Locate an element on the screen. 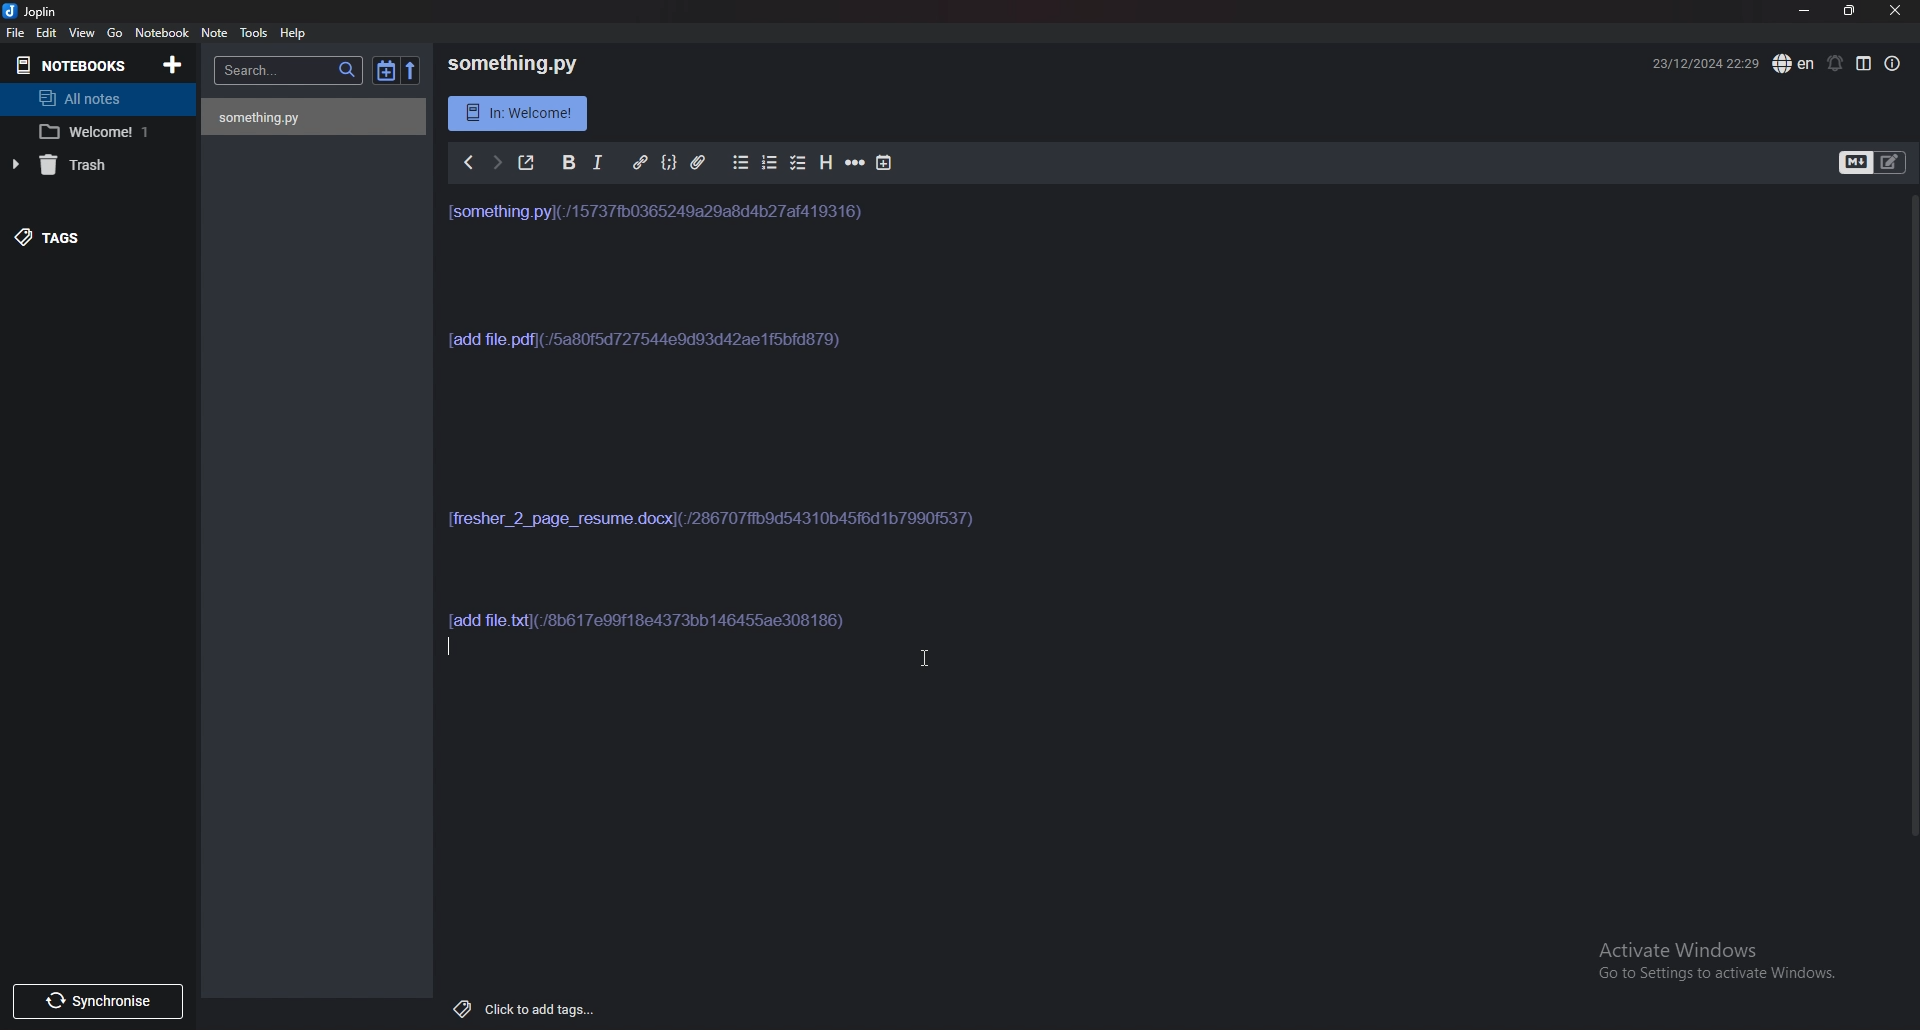 Image resolution: width=1920 pixels, height=1030 pixels. heading is located at coordinates (824, 165).